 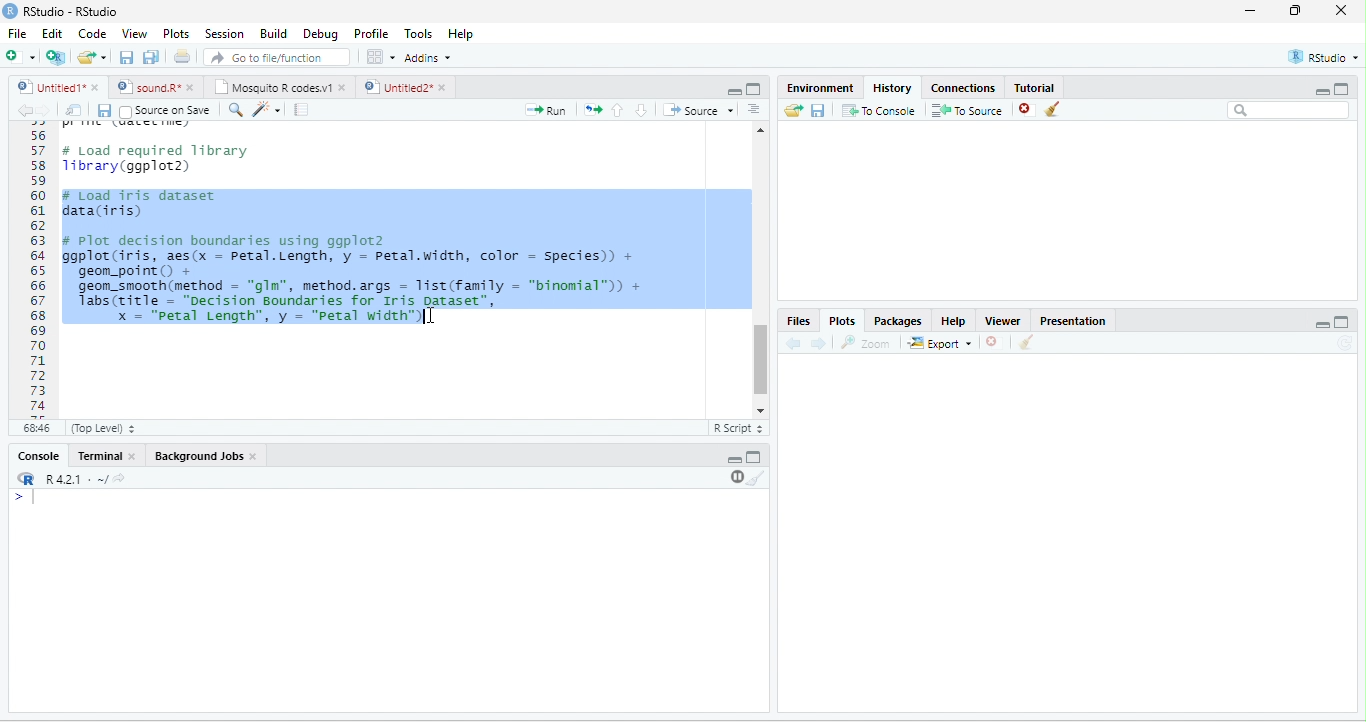 What do you see at coordinates (797, 322) in the screenshot?
I see `Files` at bounding box center [797, 322].